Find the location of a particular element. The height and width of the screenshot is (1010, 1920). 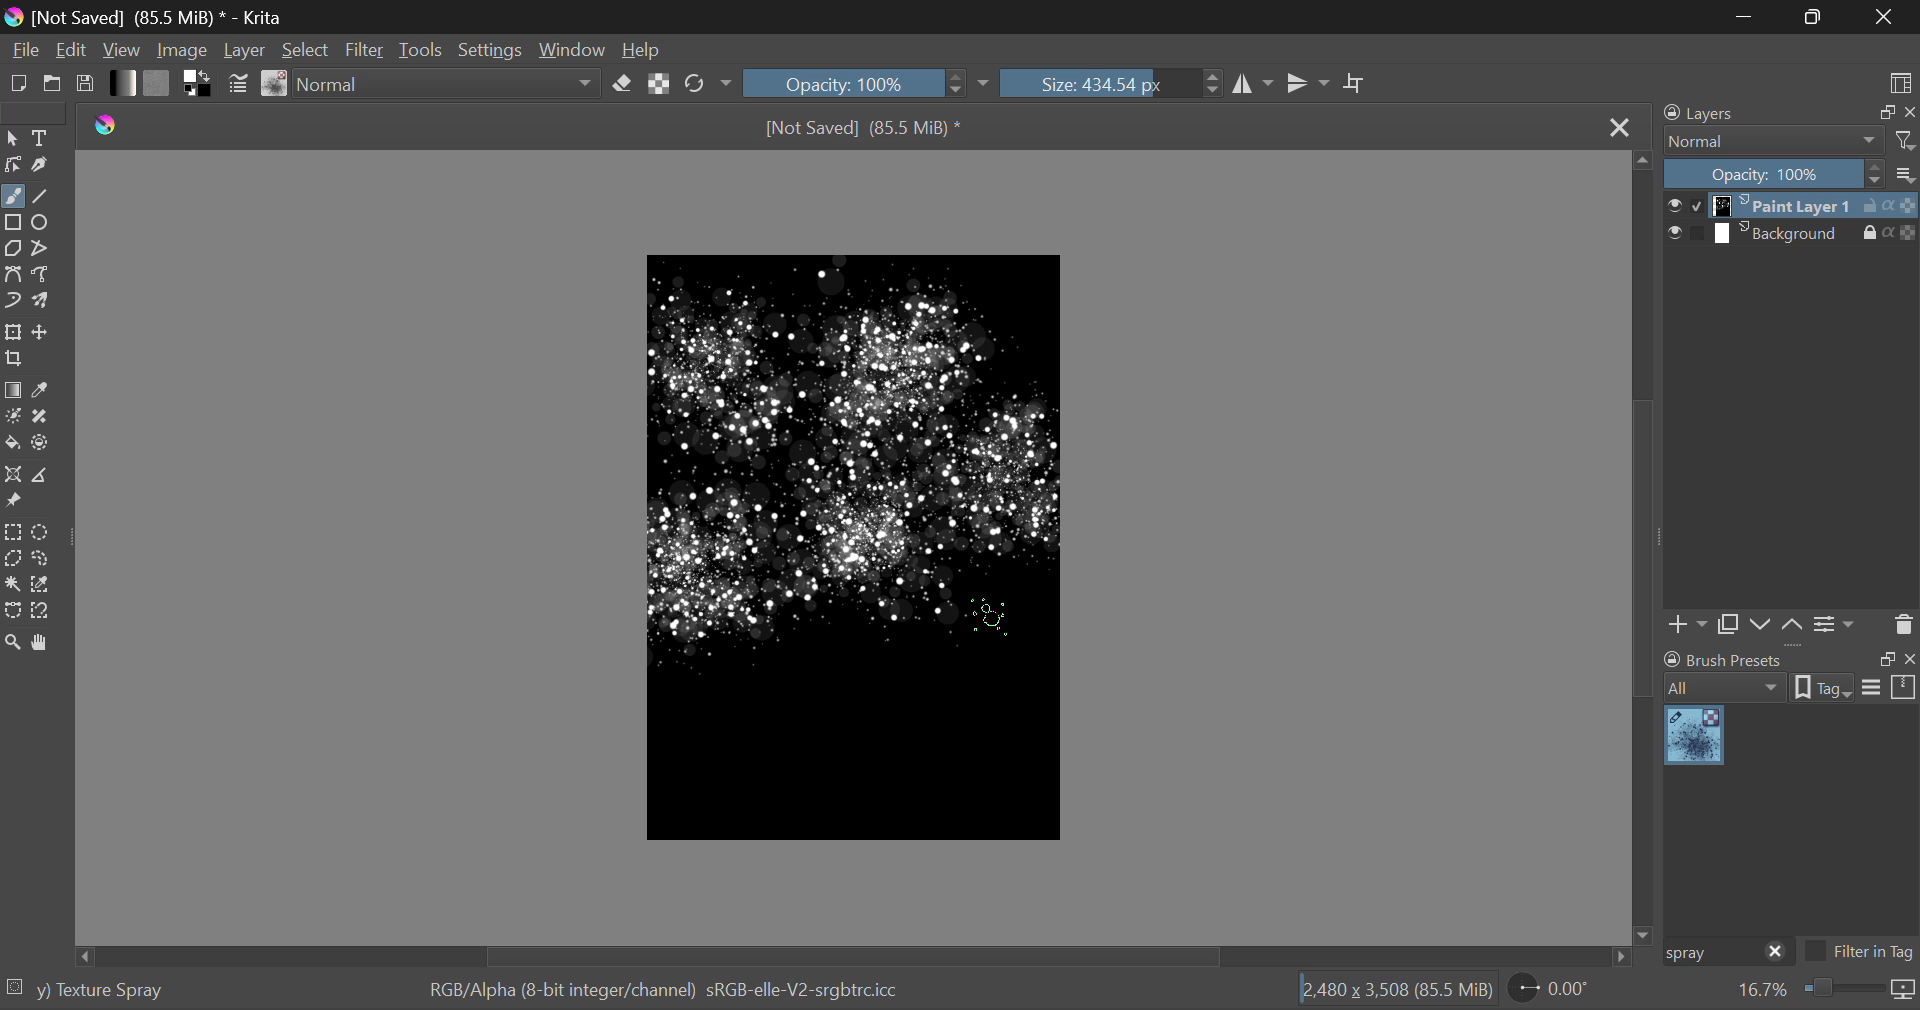

options is located at coordinates (1889, 686).